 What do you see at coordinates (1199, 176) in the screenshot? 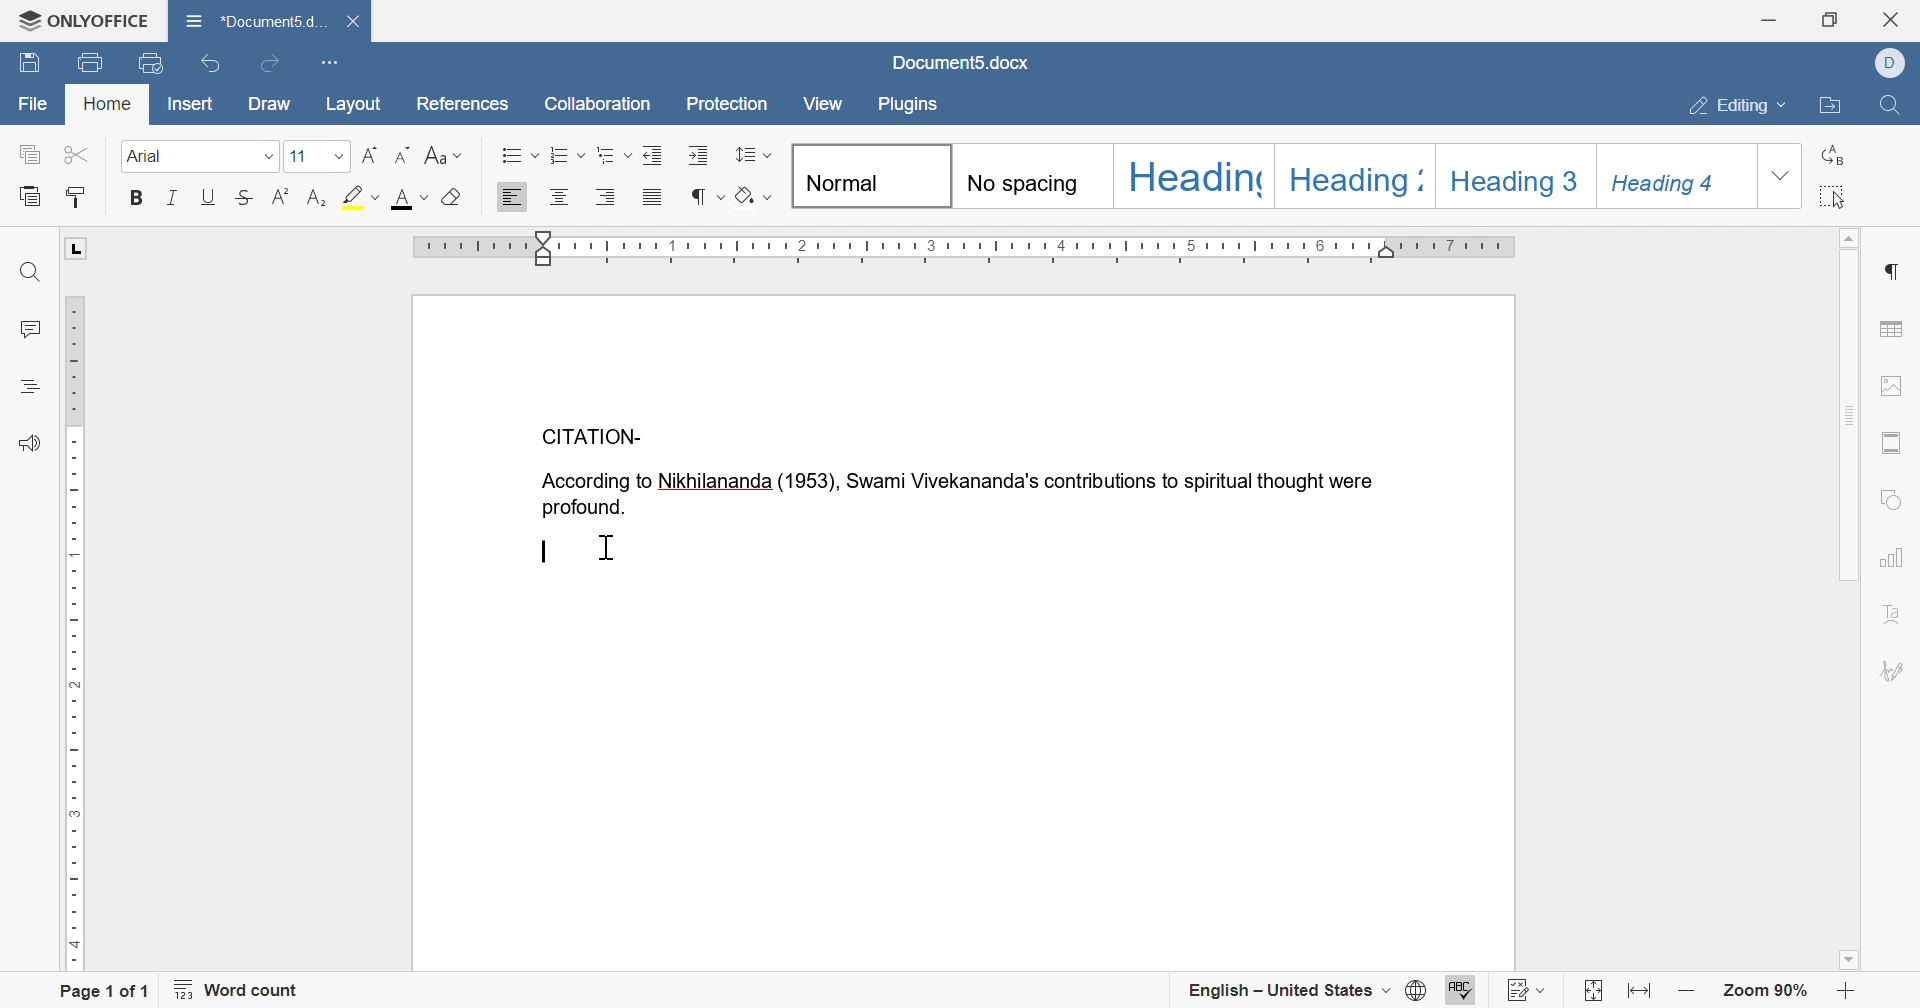
I see `Heading` at bounding box center [1199, 176].